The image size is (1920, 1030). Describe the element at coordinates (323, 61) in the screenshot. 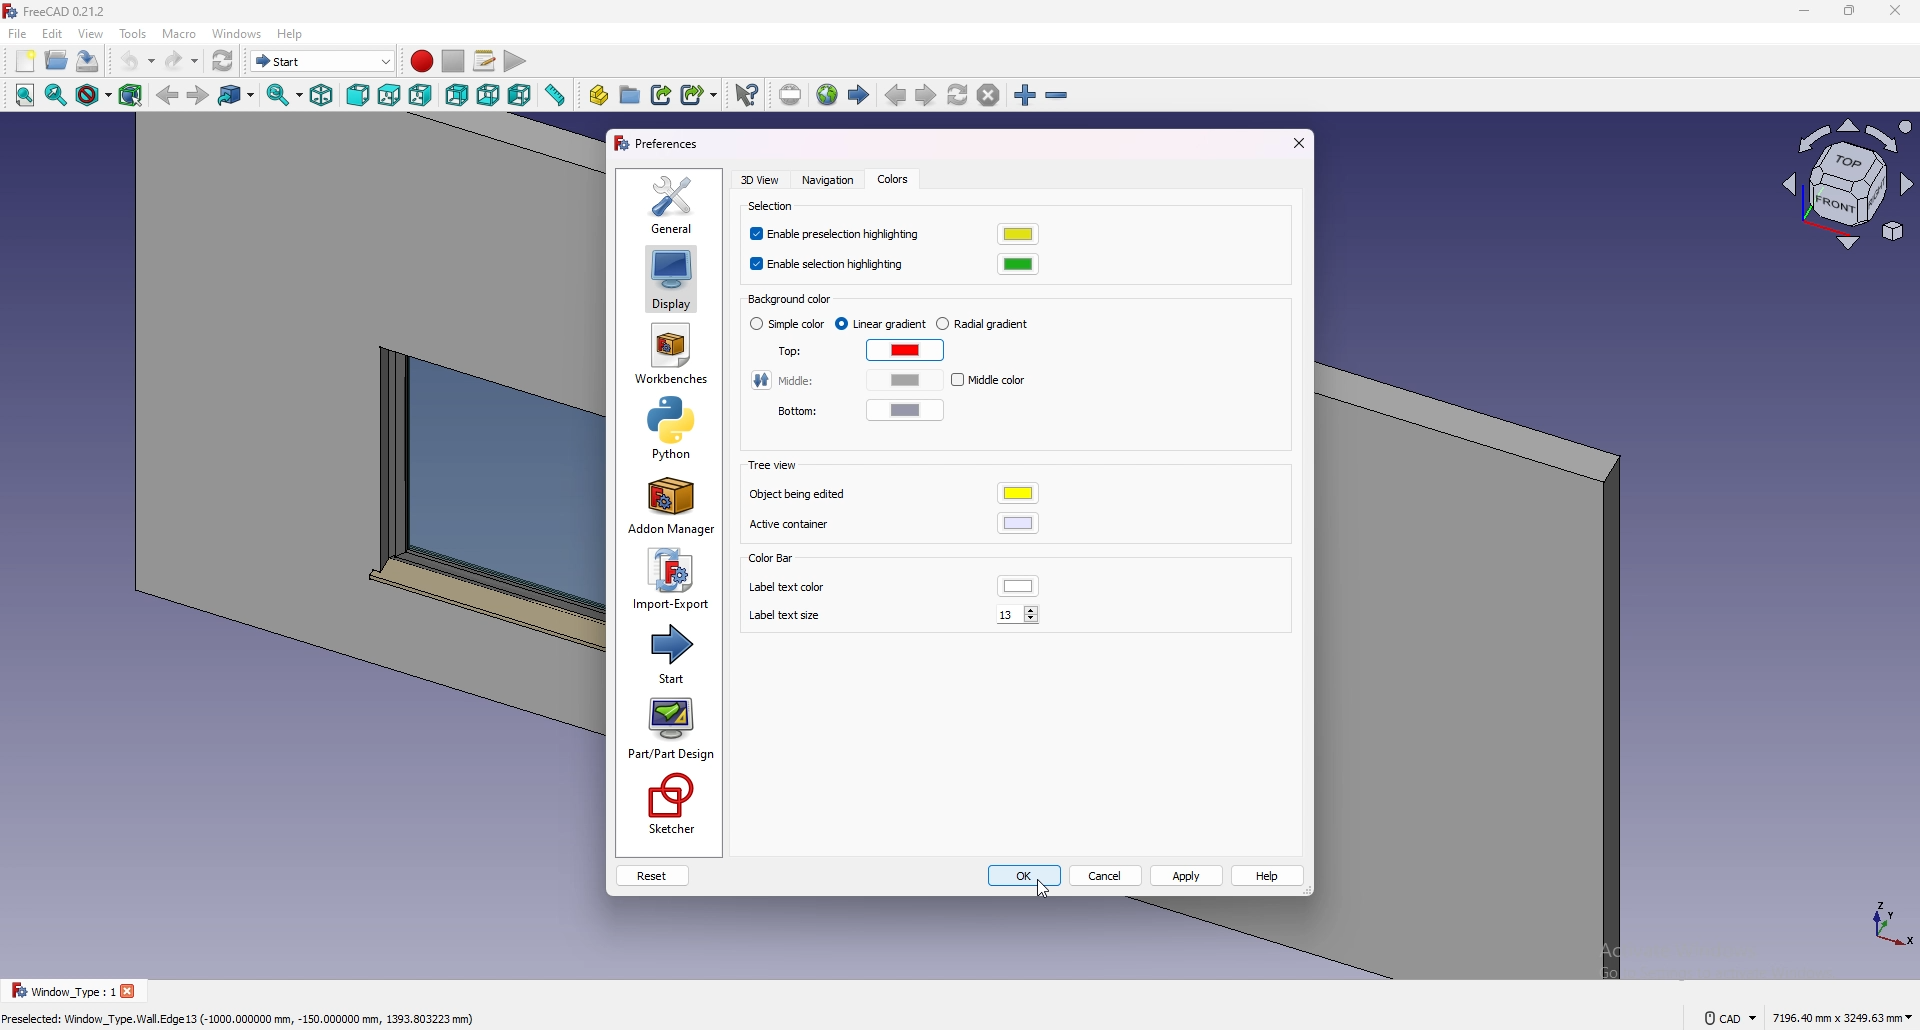

I see `switch between workbenches` at that location.